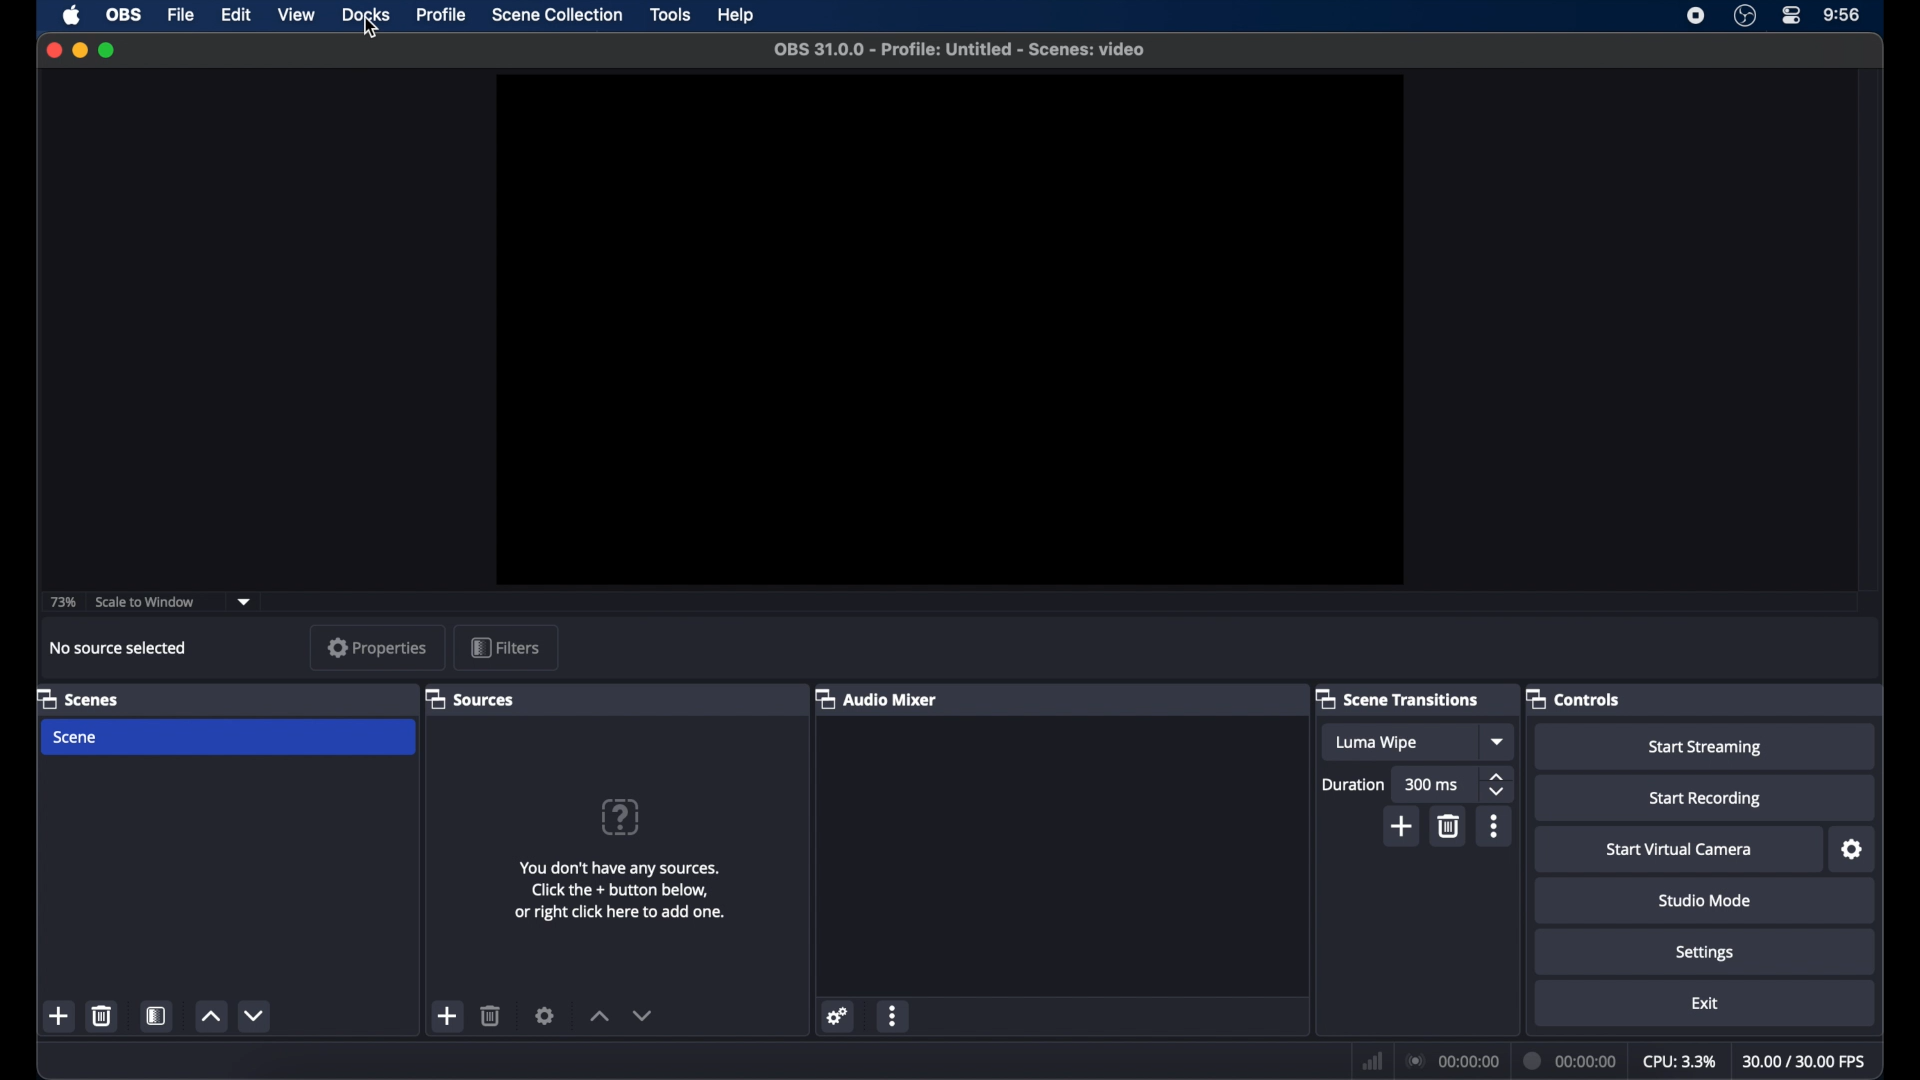 The width and height of the screenshot is (1920, 1080). I want to click on luma wipe, so click(1399, 742).